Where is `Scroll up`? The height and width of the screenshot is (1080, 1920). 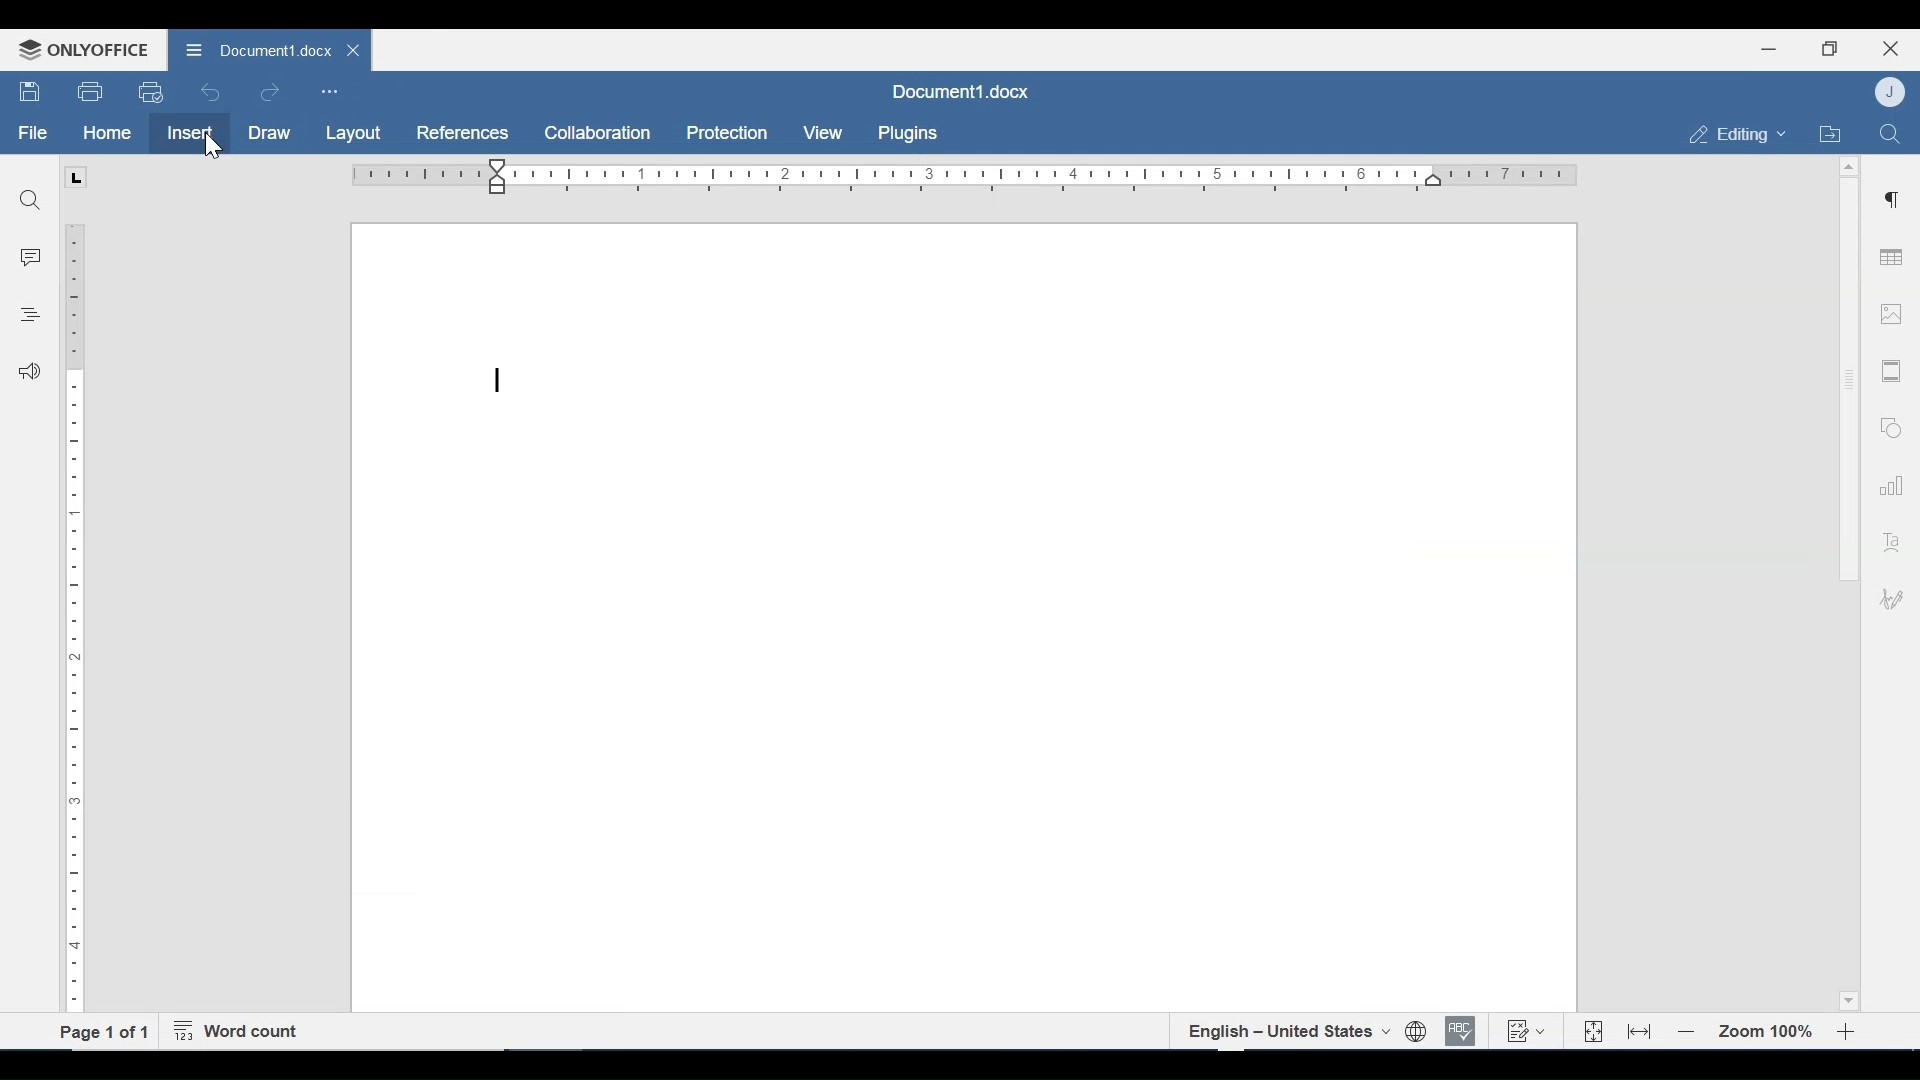 Scroll up is located at coordinates (1847, 167).